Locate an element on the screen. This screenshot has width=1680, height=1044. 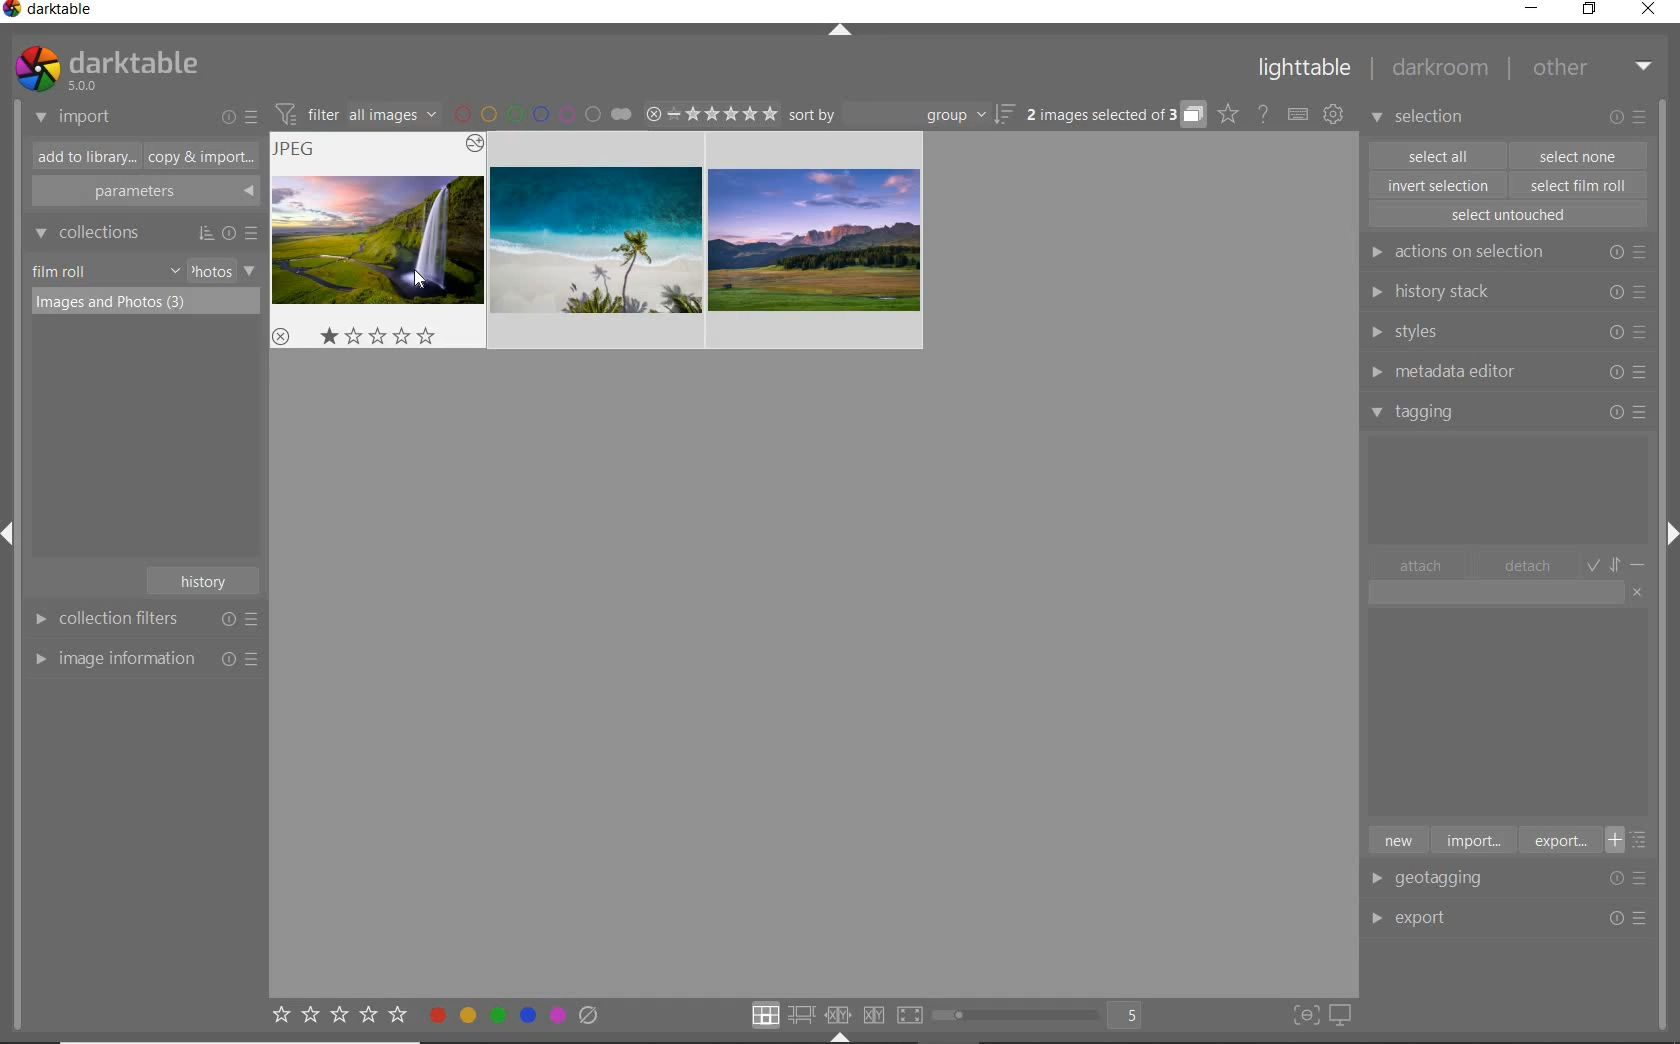
export is located at coordinates (1558, 840).